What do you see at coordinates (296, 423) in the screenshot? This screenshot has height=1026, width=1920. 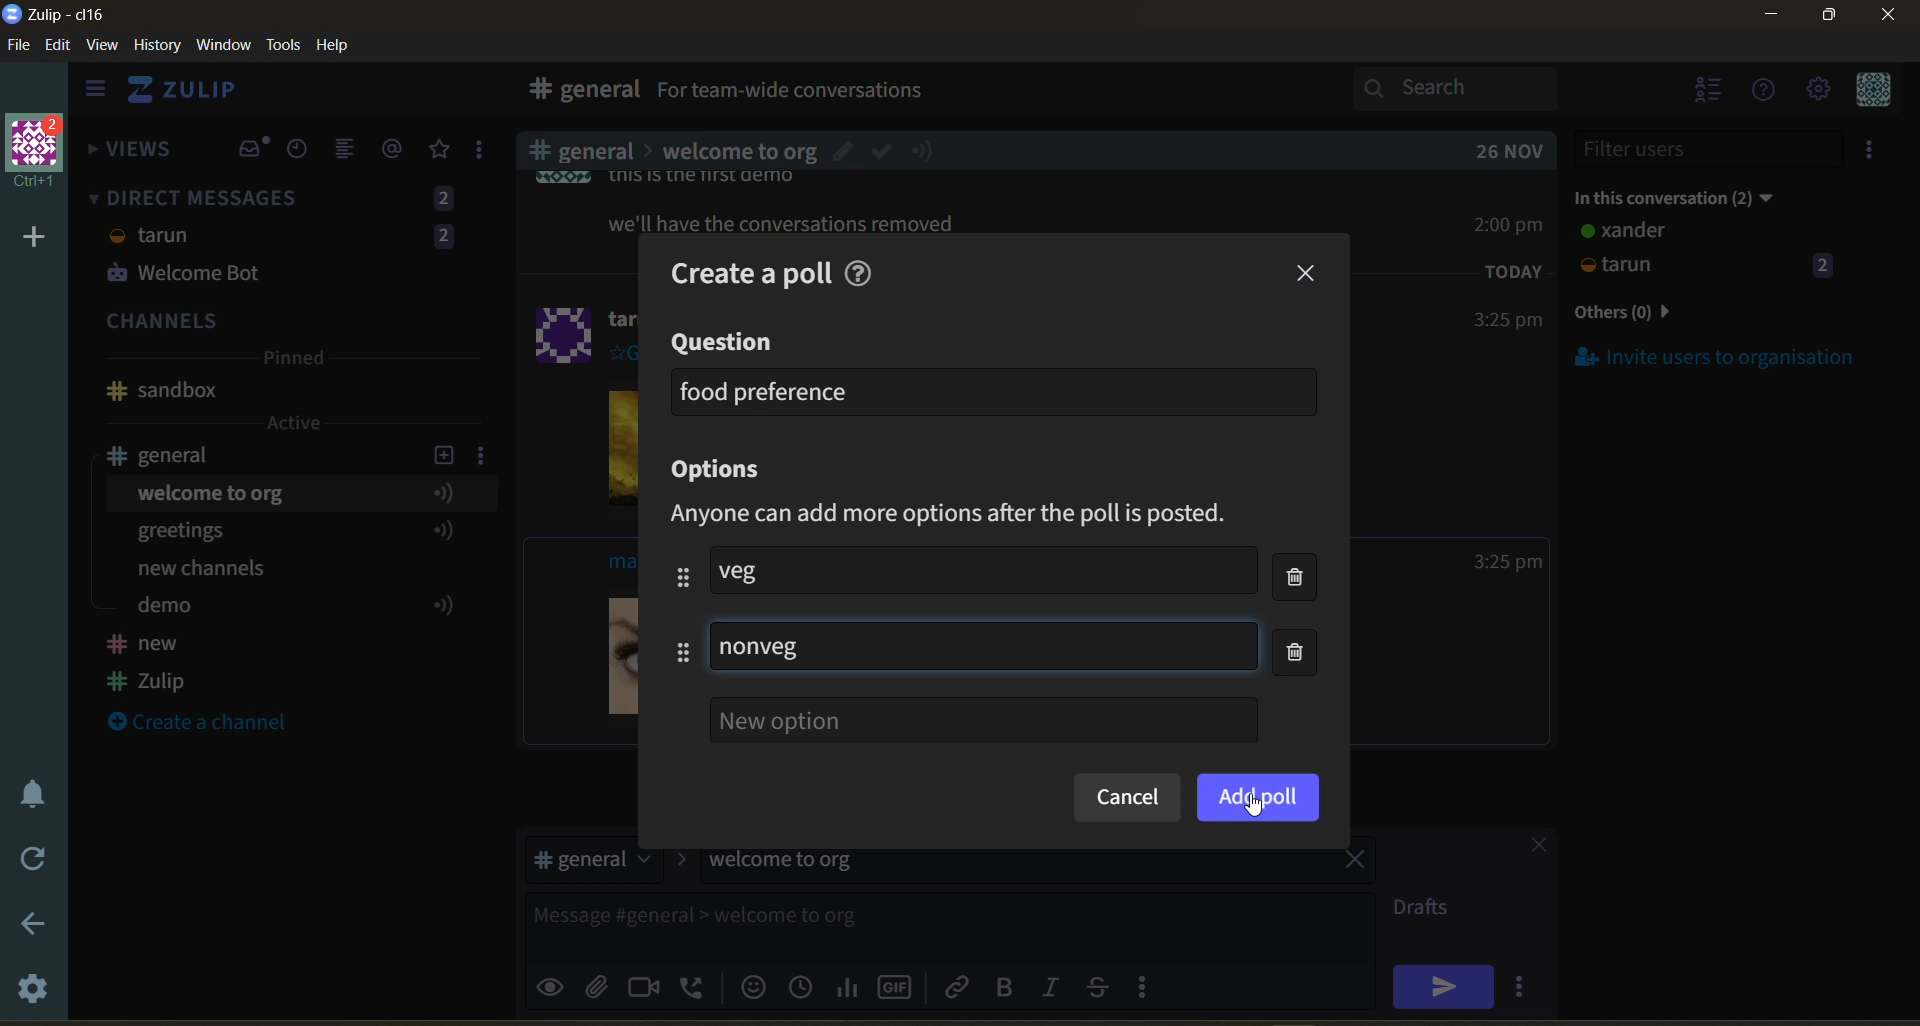 I see `active` at bounding box center [296, 423].